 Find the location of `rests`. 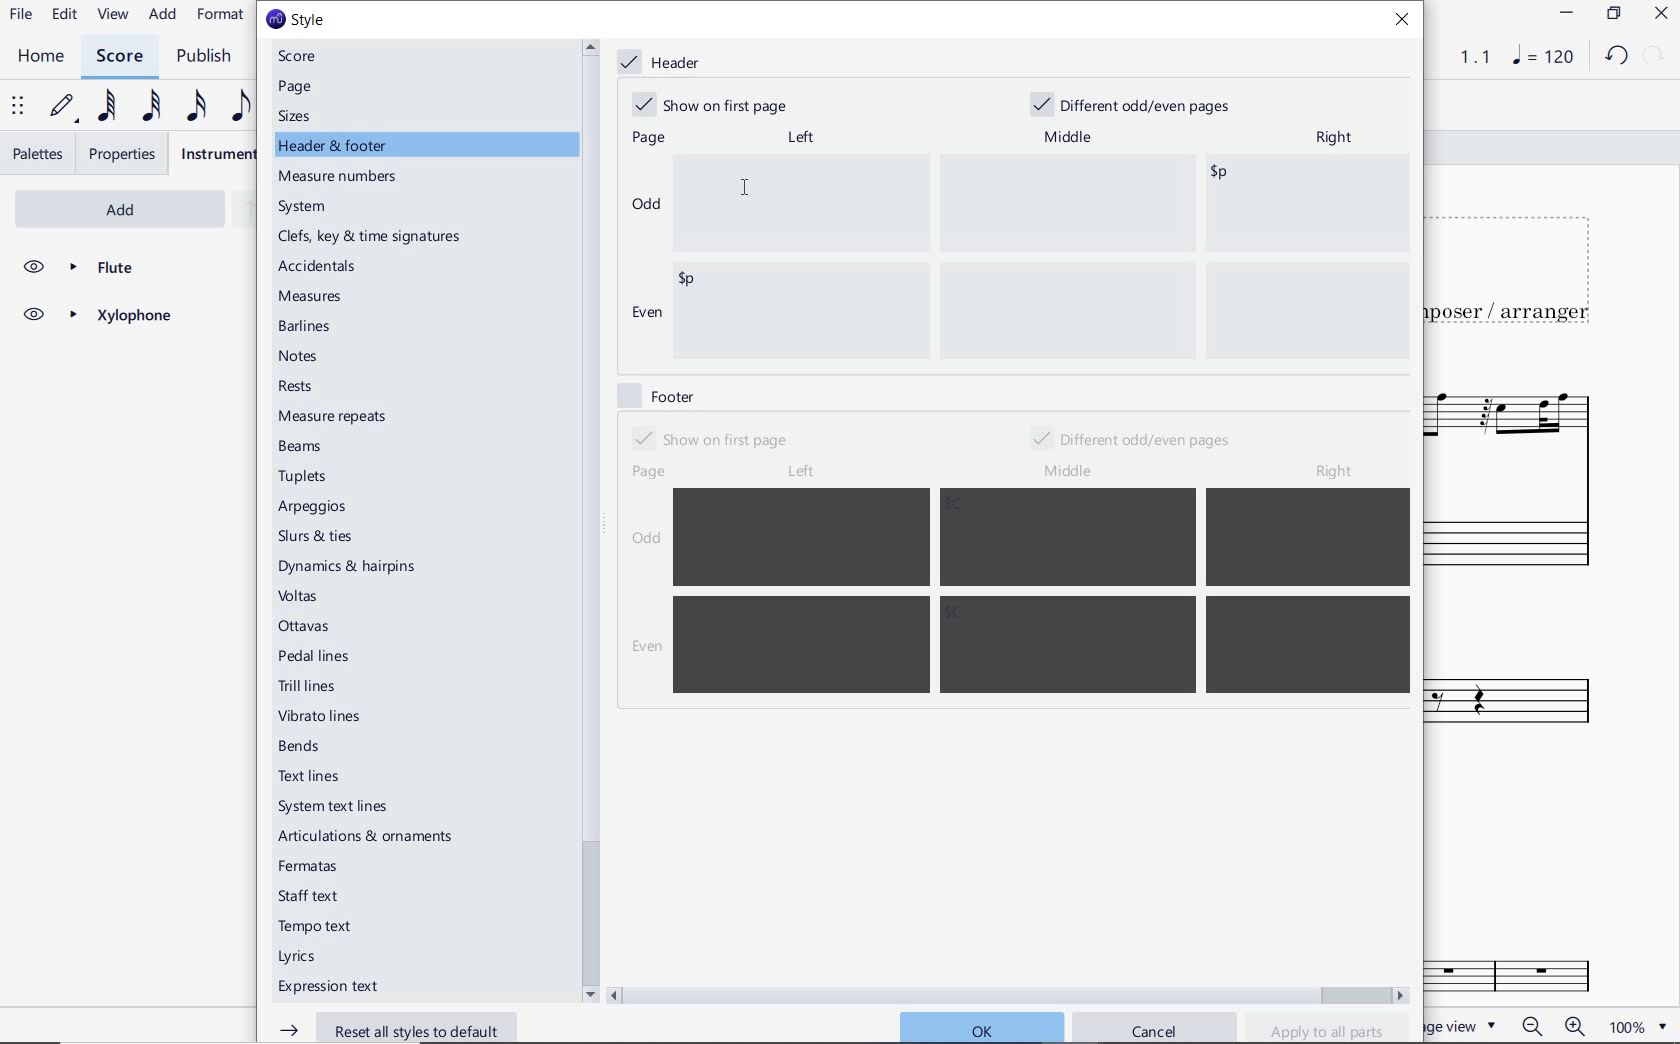

rests is located at coordinates (314, 387).